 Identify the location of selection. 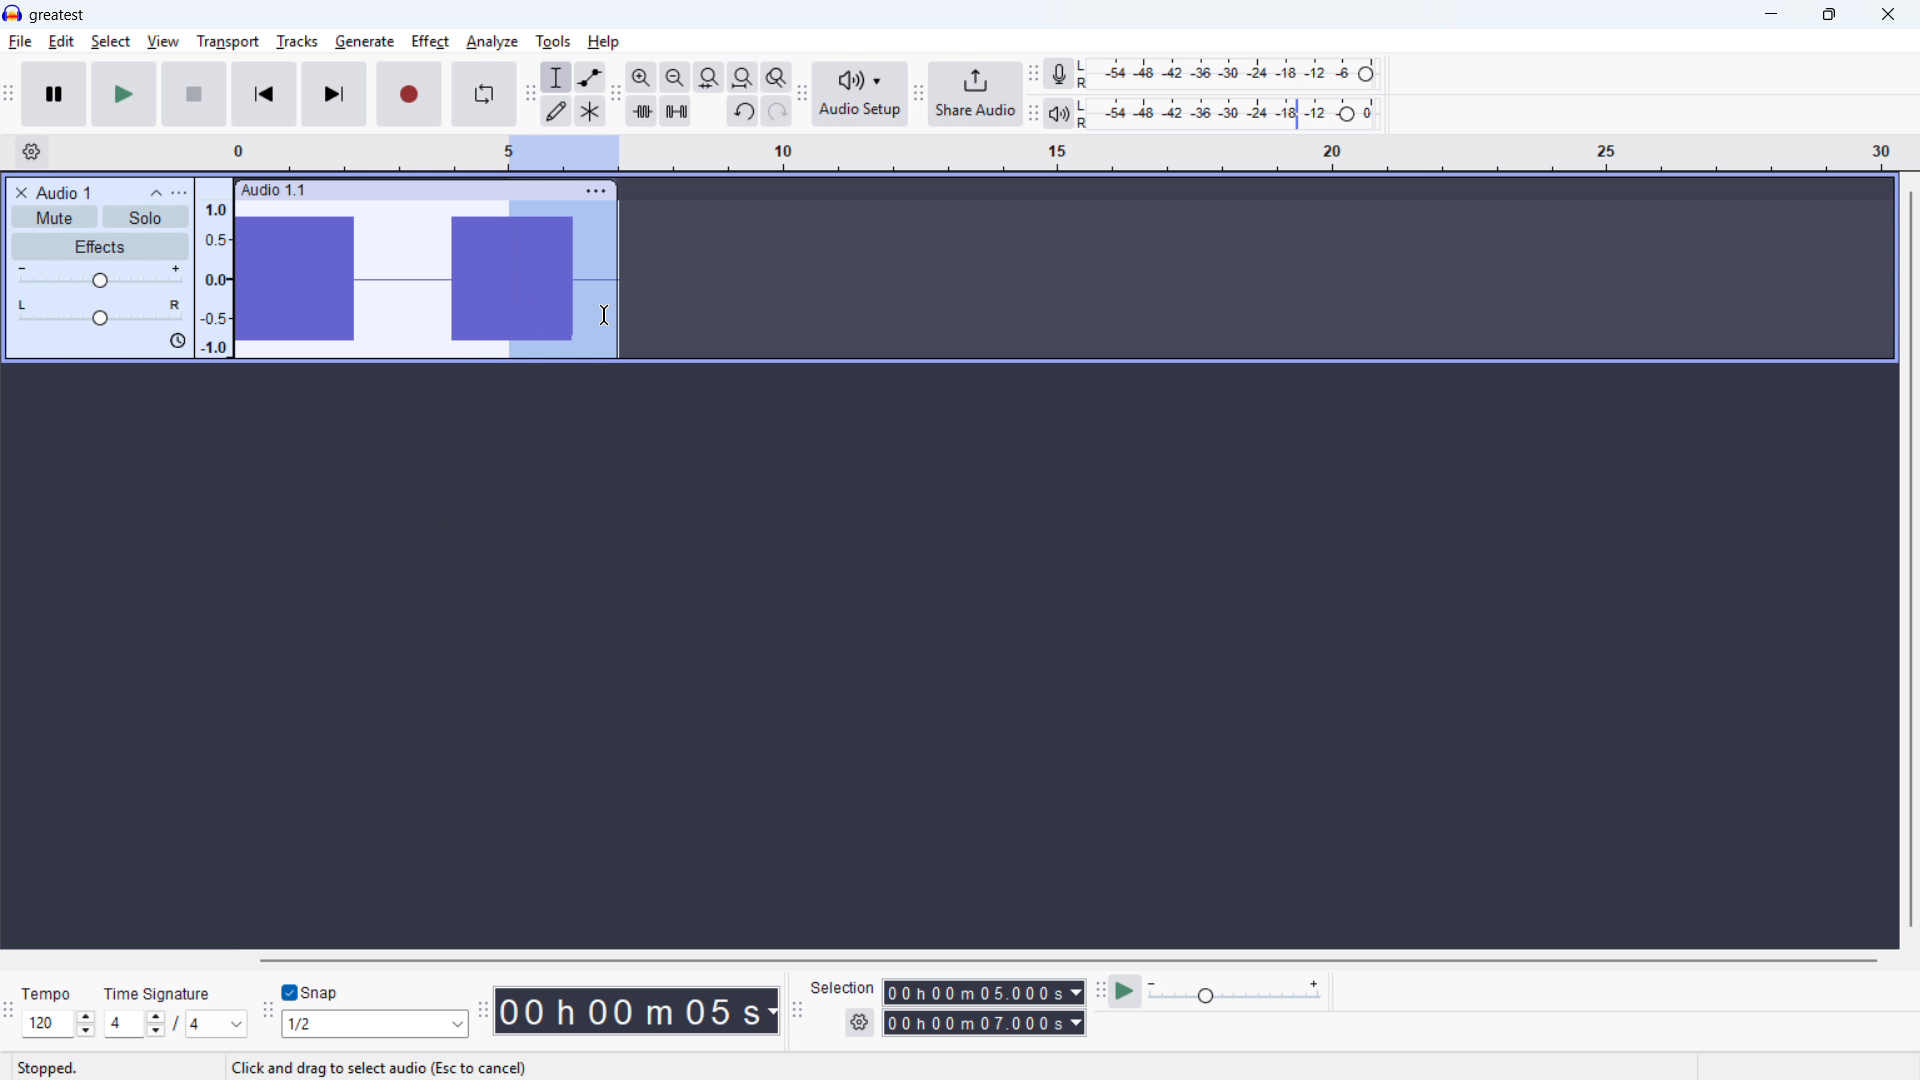
(843, 988).